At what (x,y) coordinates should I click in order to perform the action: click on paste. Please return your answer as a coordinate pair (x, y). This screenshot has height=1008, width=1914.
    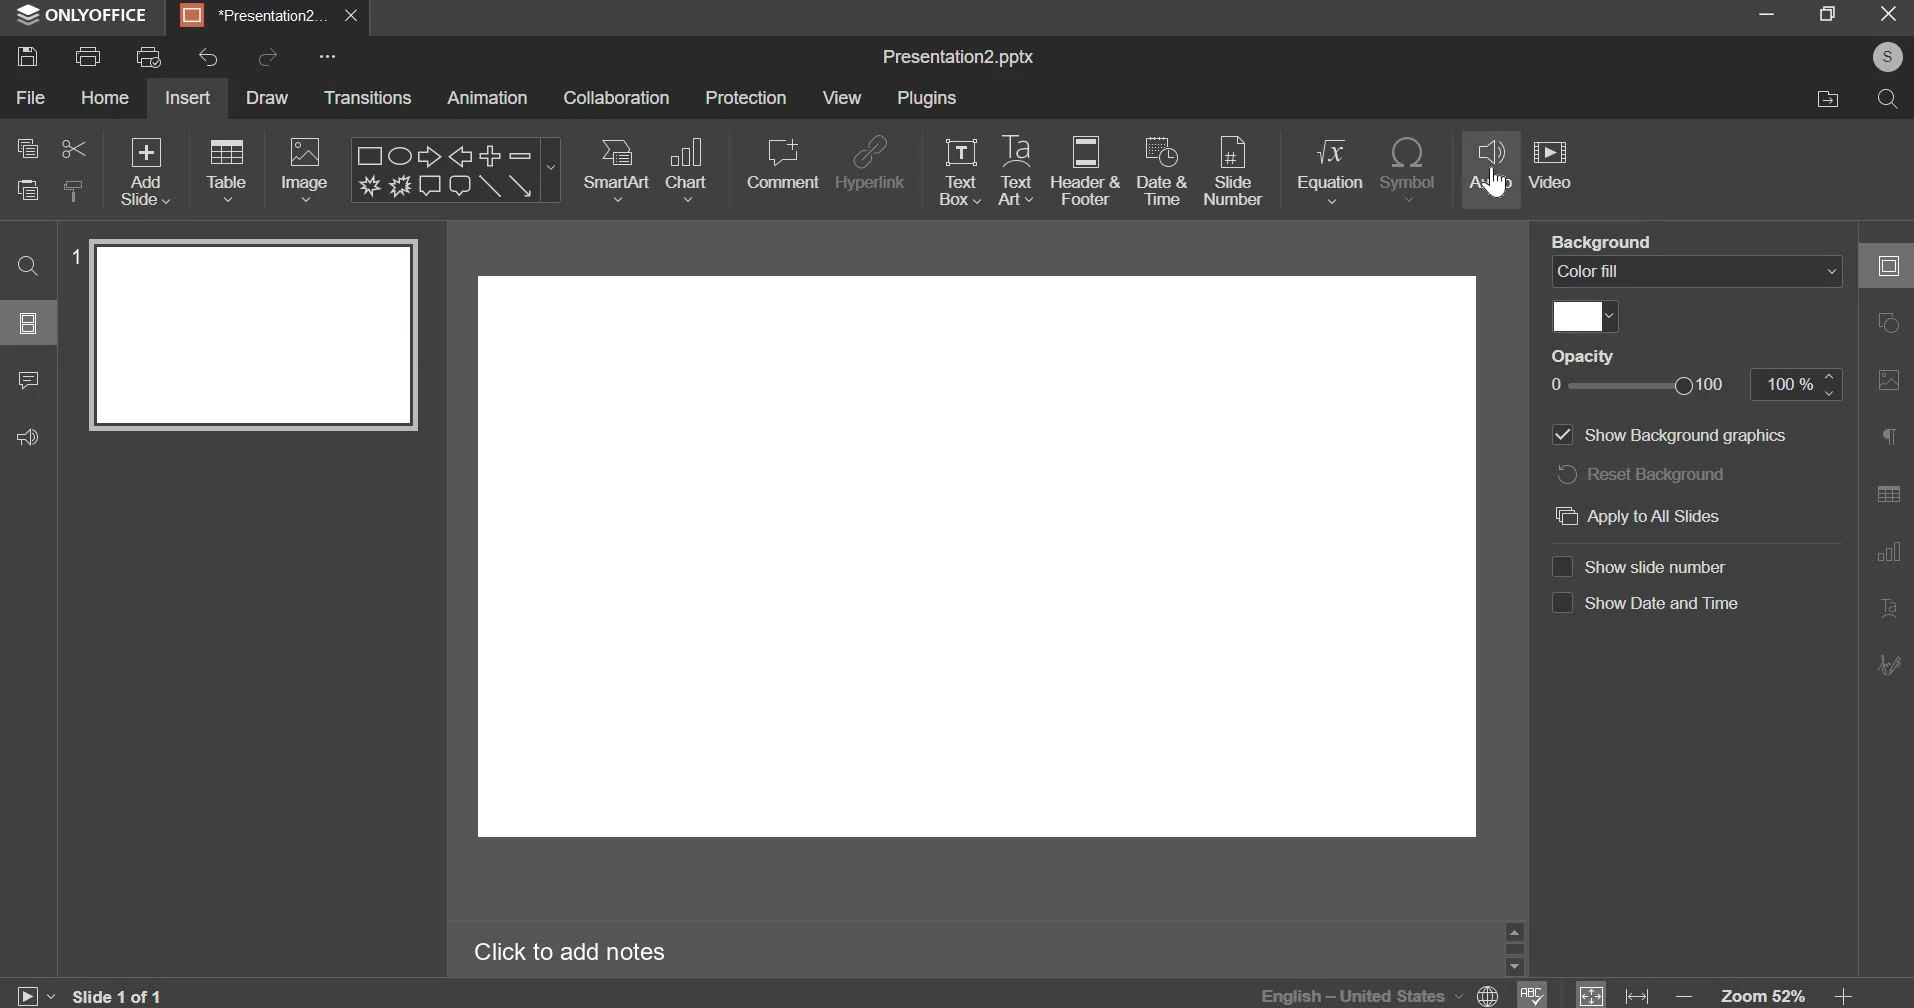
    Looking at the image, I should click on (26, 193).